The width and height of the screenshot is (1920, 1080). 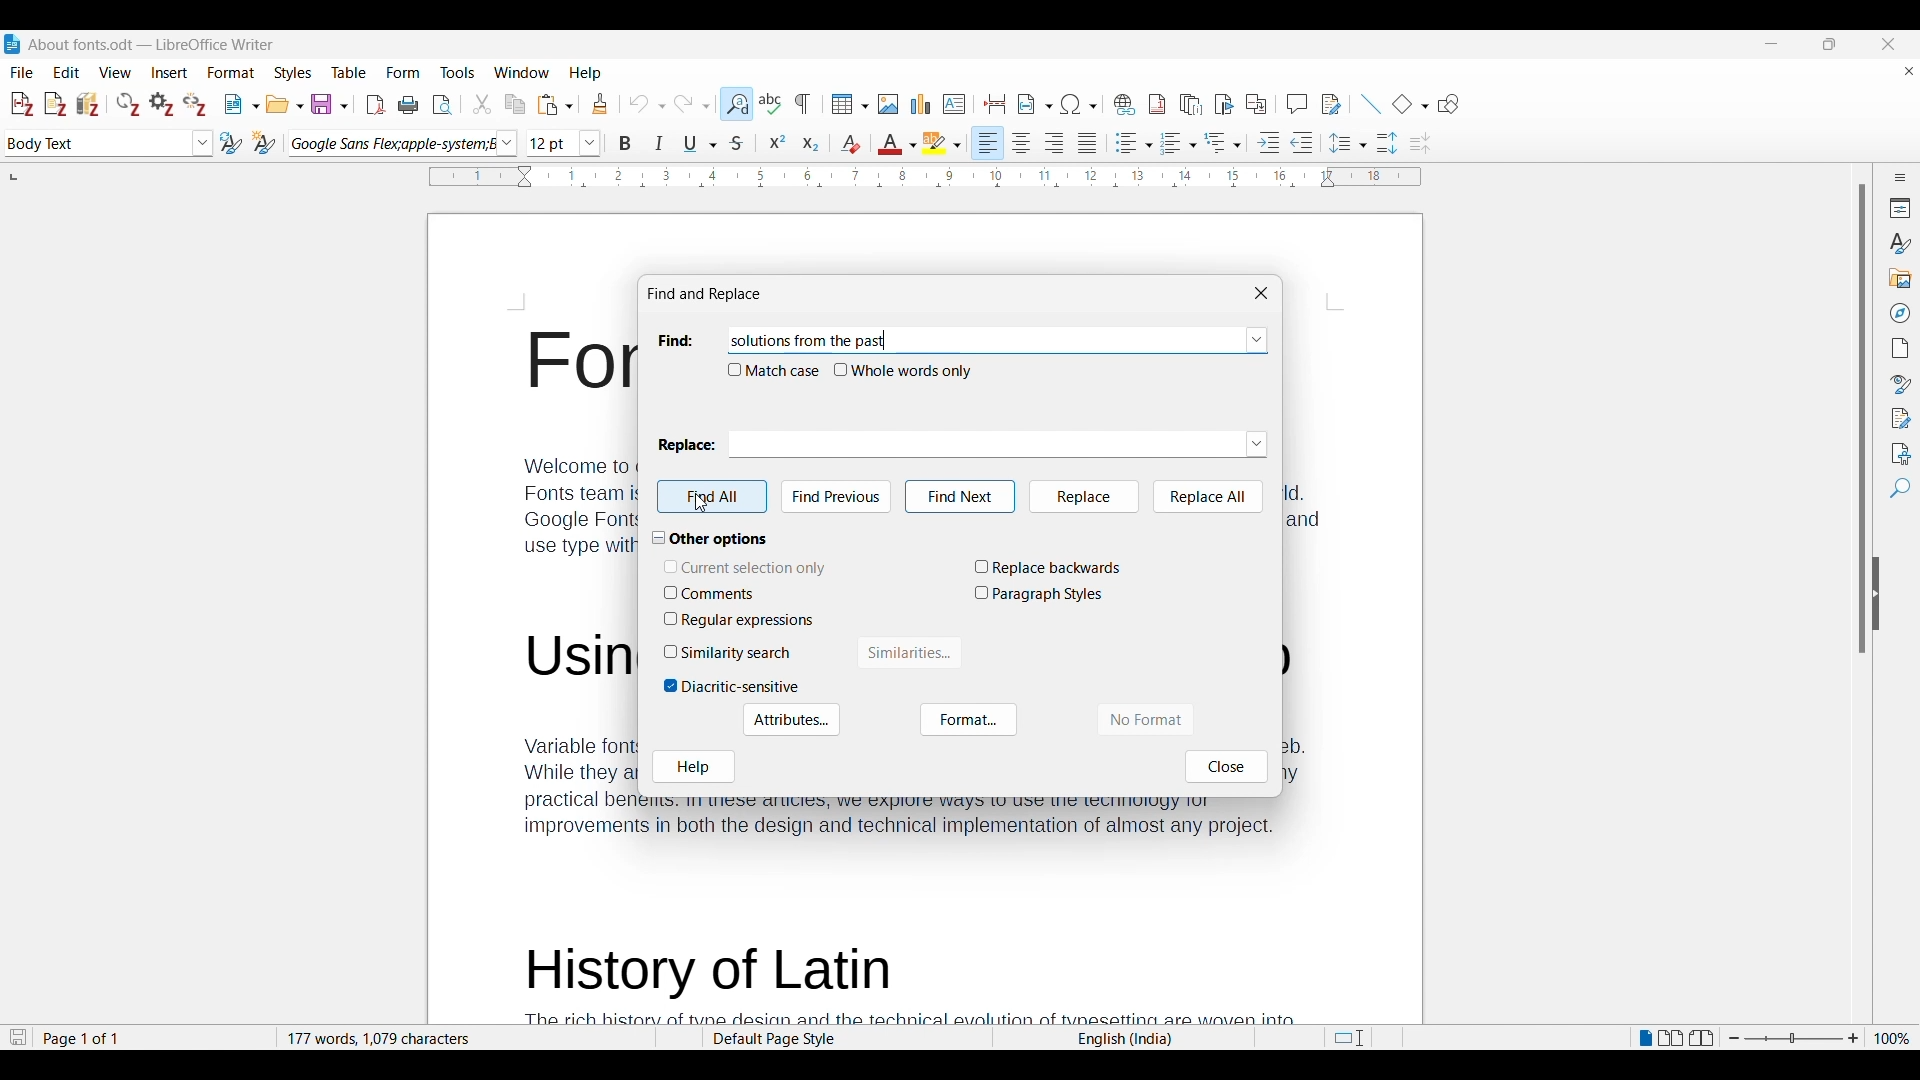 What do you see at coordinates (1297, 103) in the screenshot?
I see `Insert comment` at bounding box center [1297, 103].